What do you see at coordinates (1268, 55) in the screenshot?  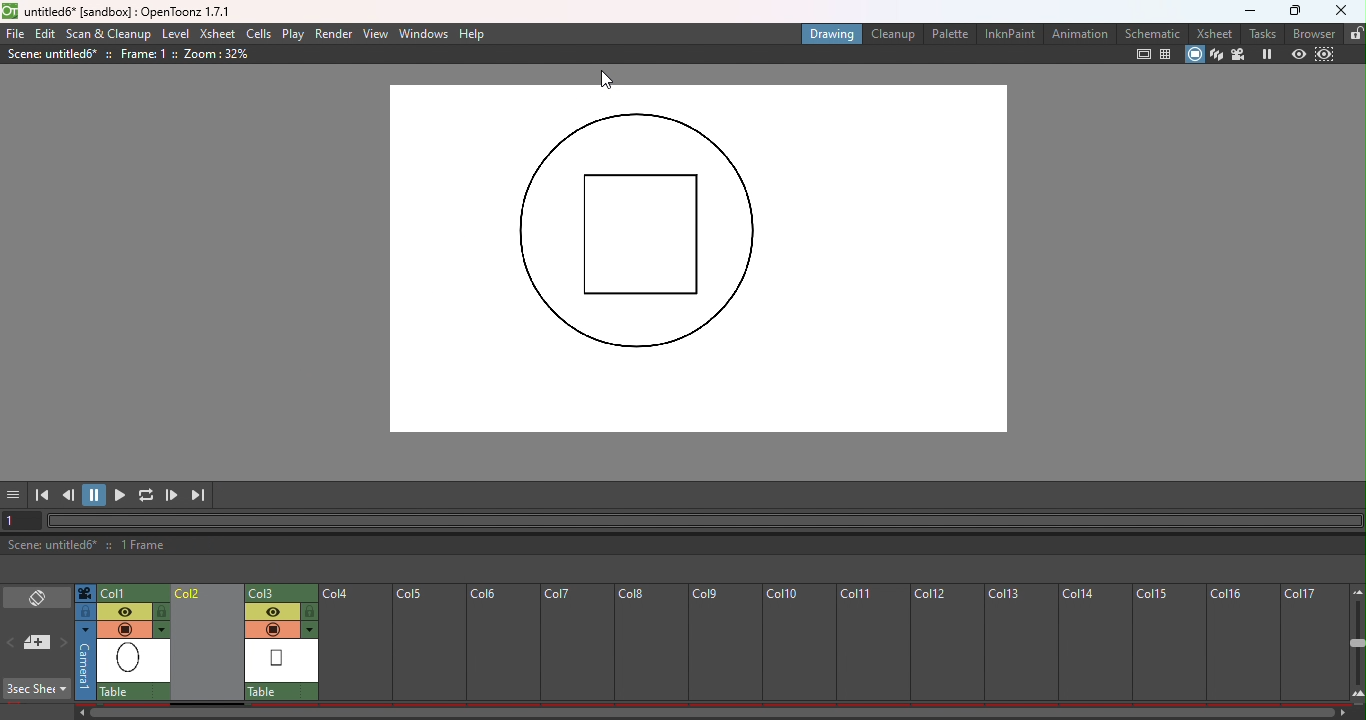 I see `Freeze` at bounding box center [1268, 55].